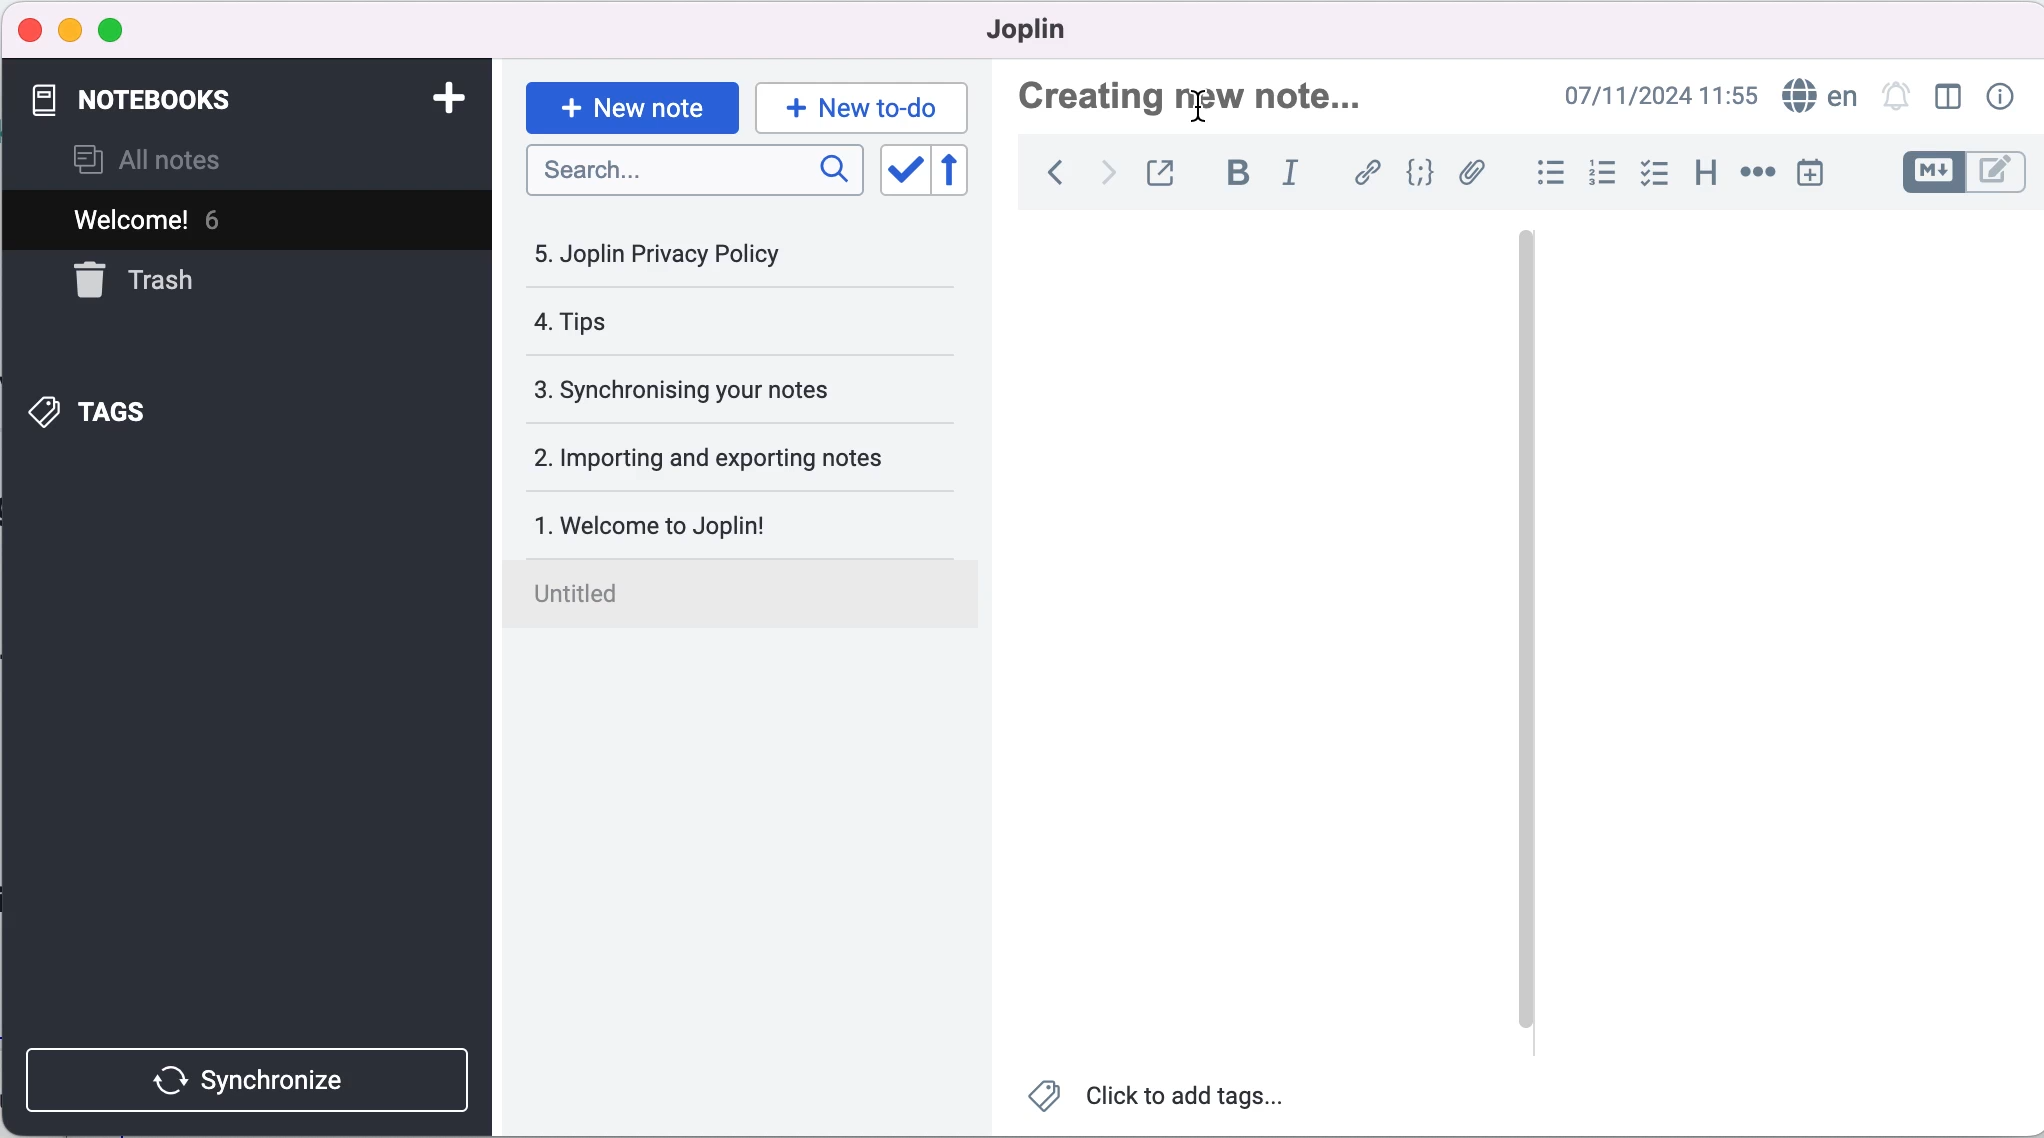  What do you see at coordinates (865, 106) in the screenshot?
I see `new to-do` at bounding box center [865, 106].